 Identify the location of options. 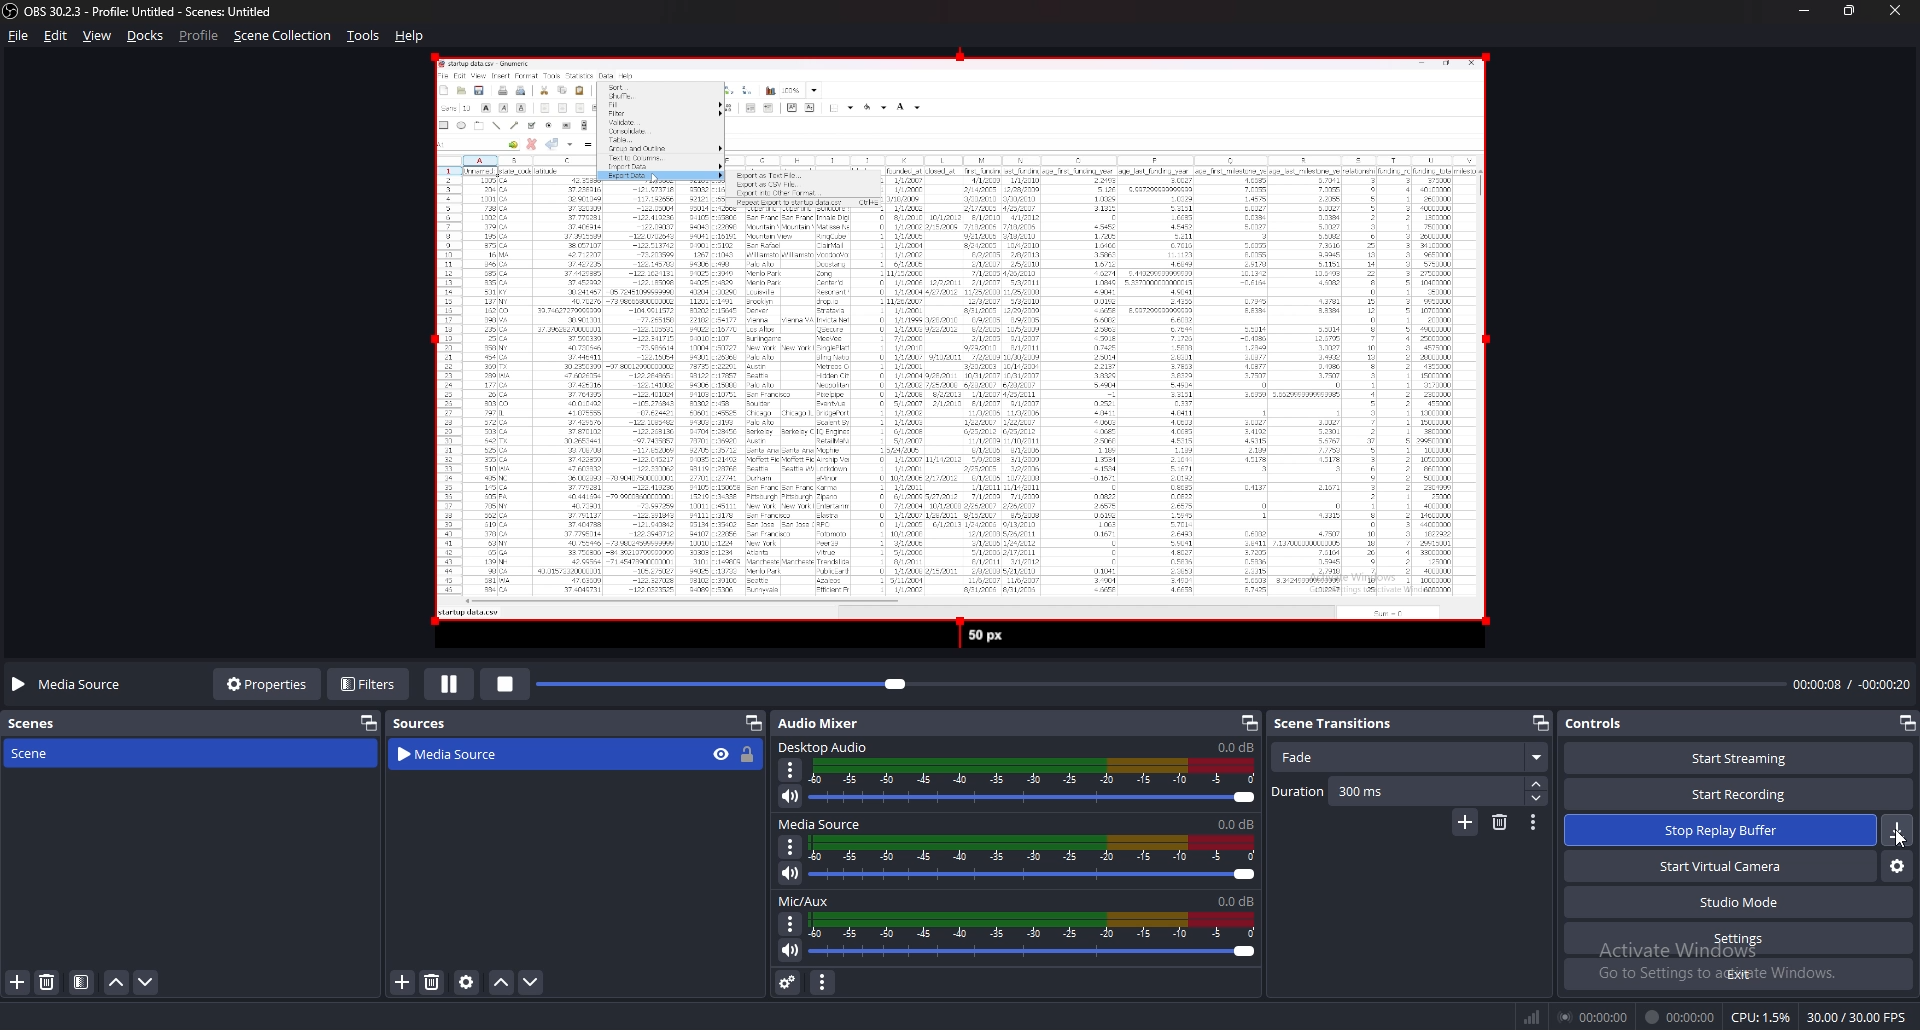
(791, 925).